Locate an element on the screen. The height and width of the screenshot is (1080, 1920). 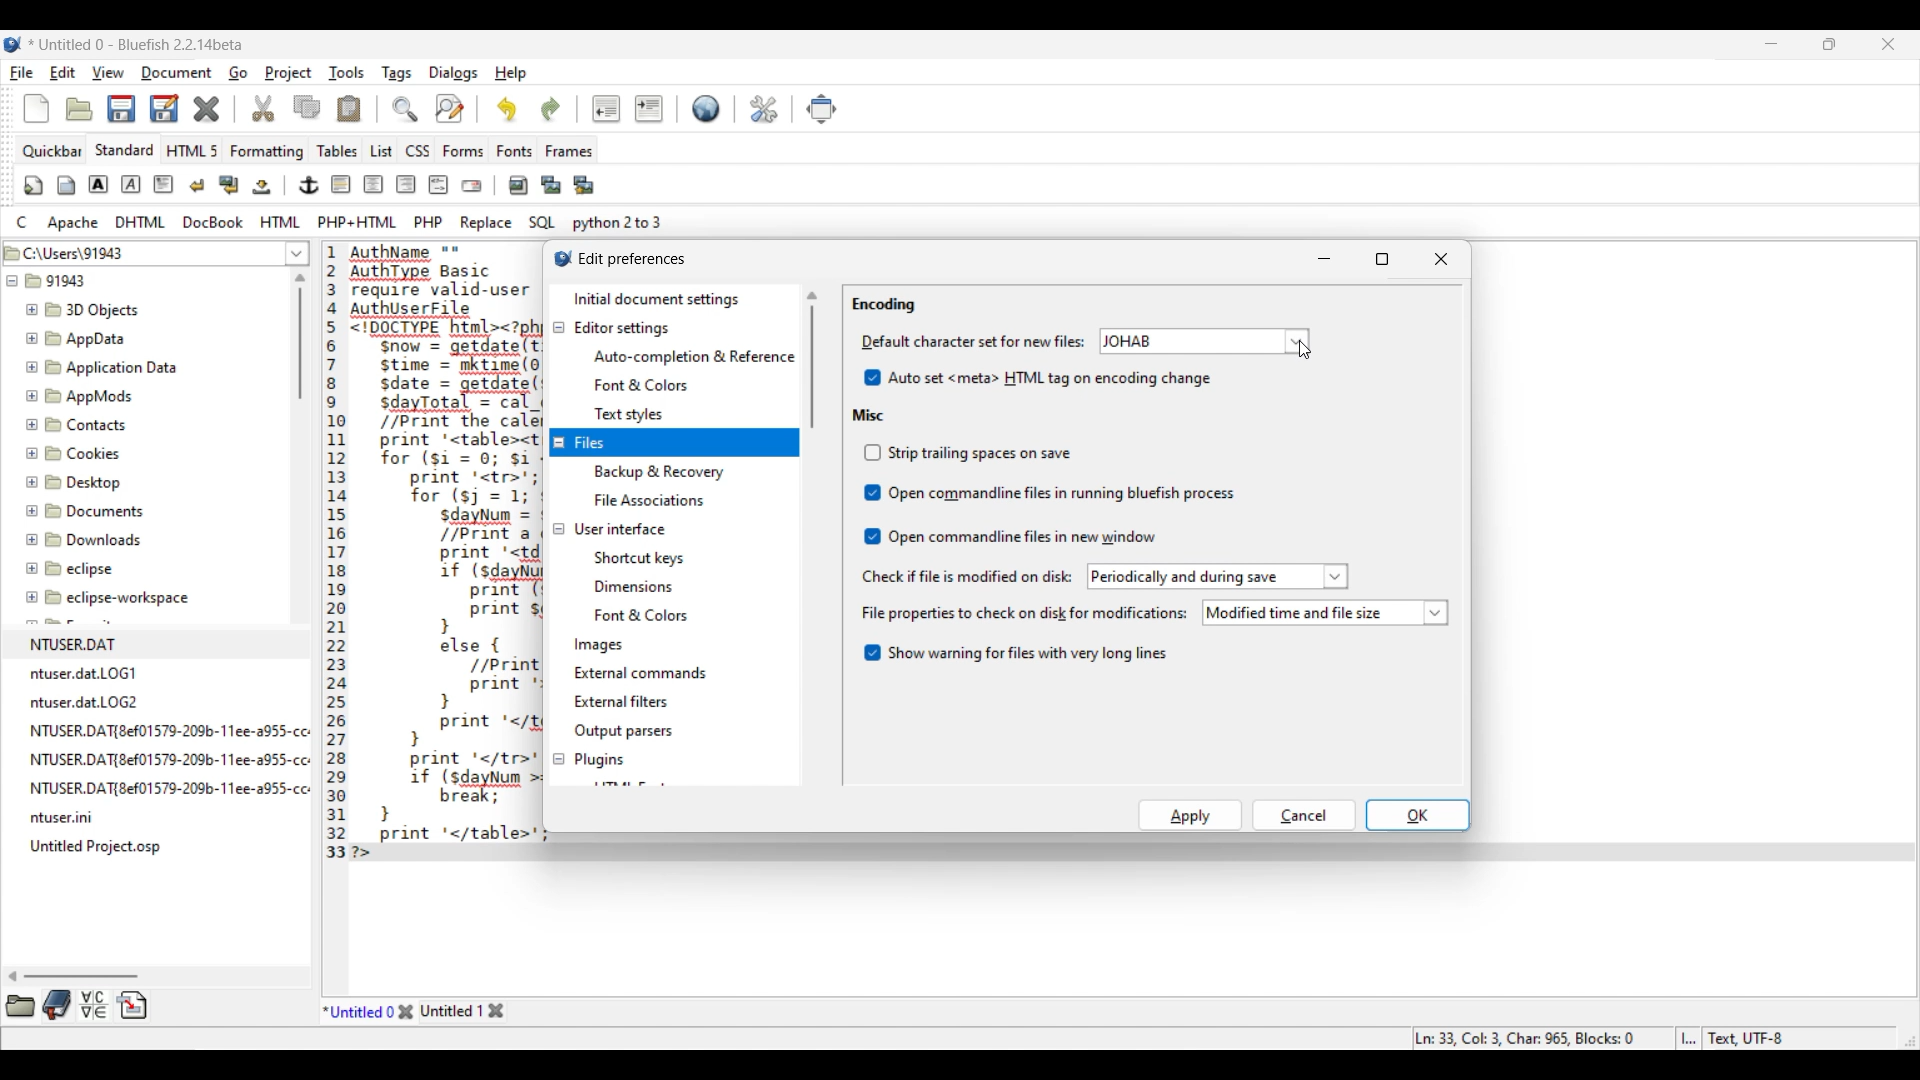
Dialogs menu is located at coordinates (454, 74).